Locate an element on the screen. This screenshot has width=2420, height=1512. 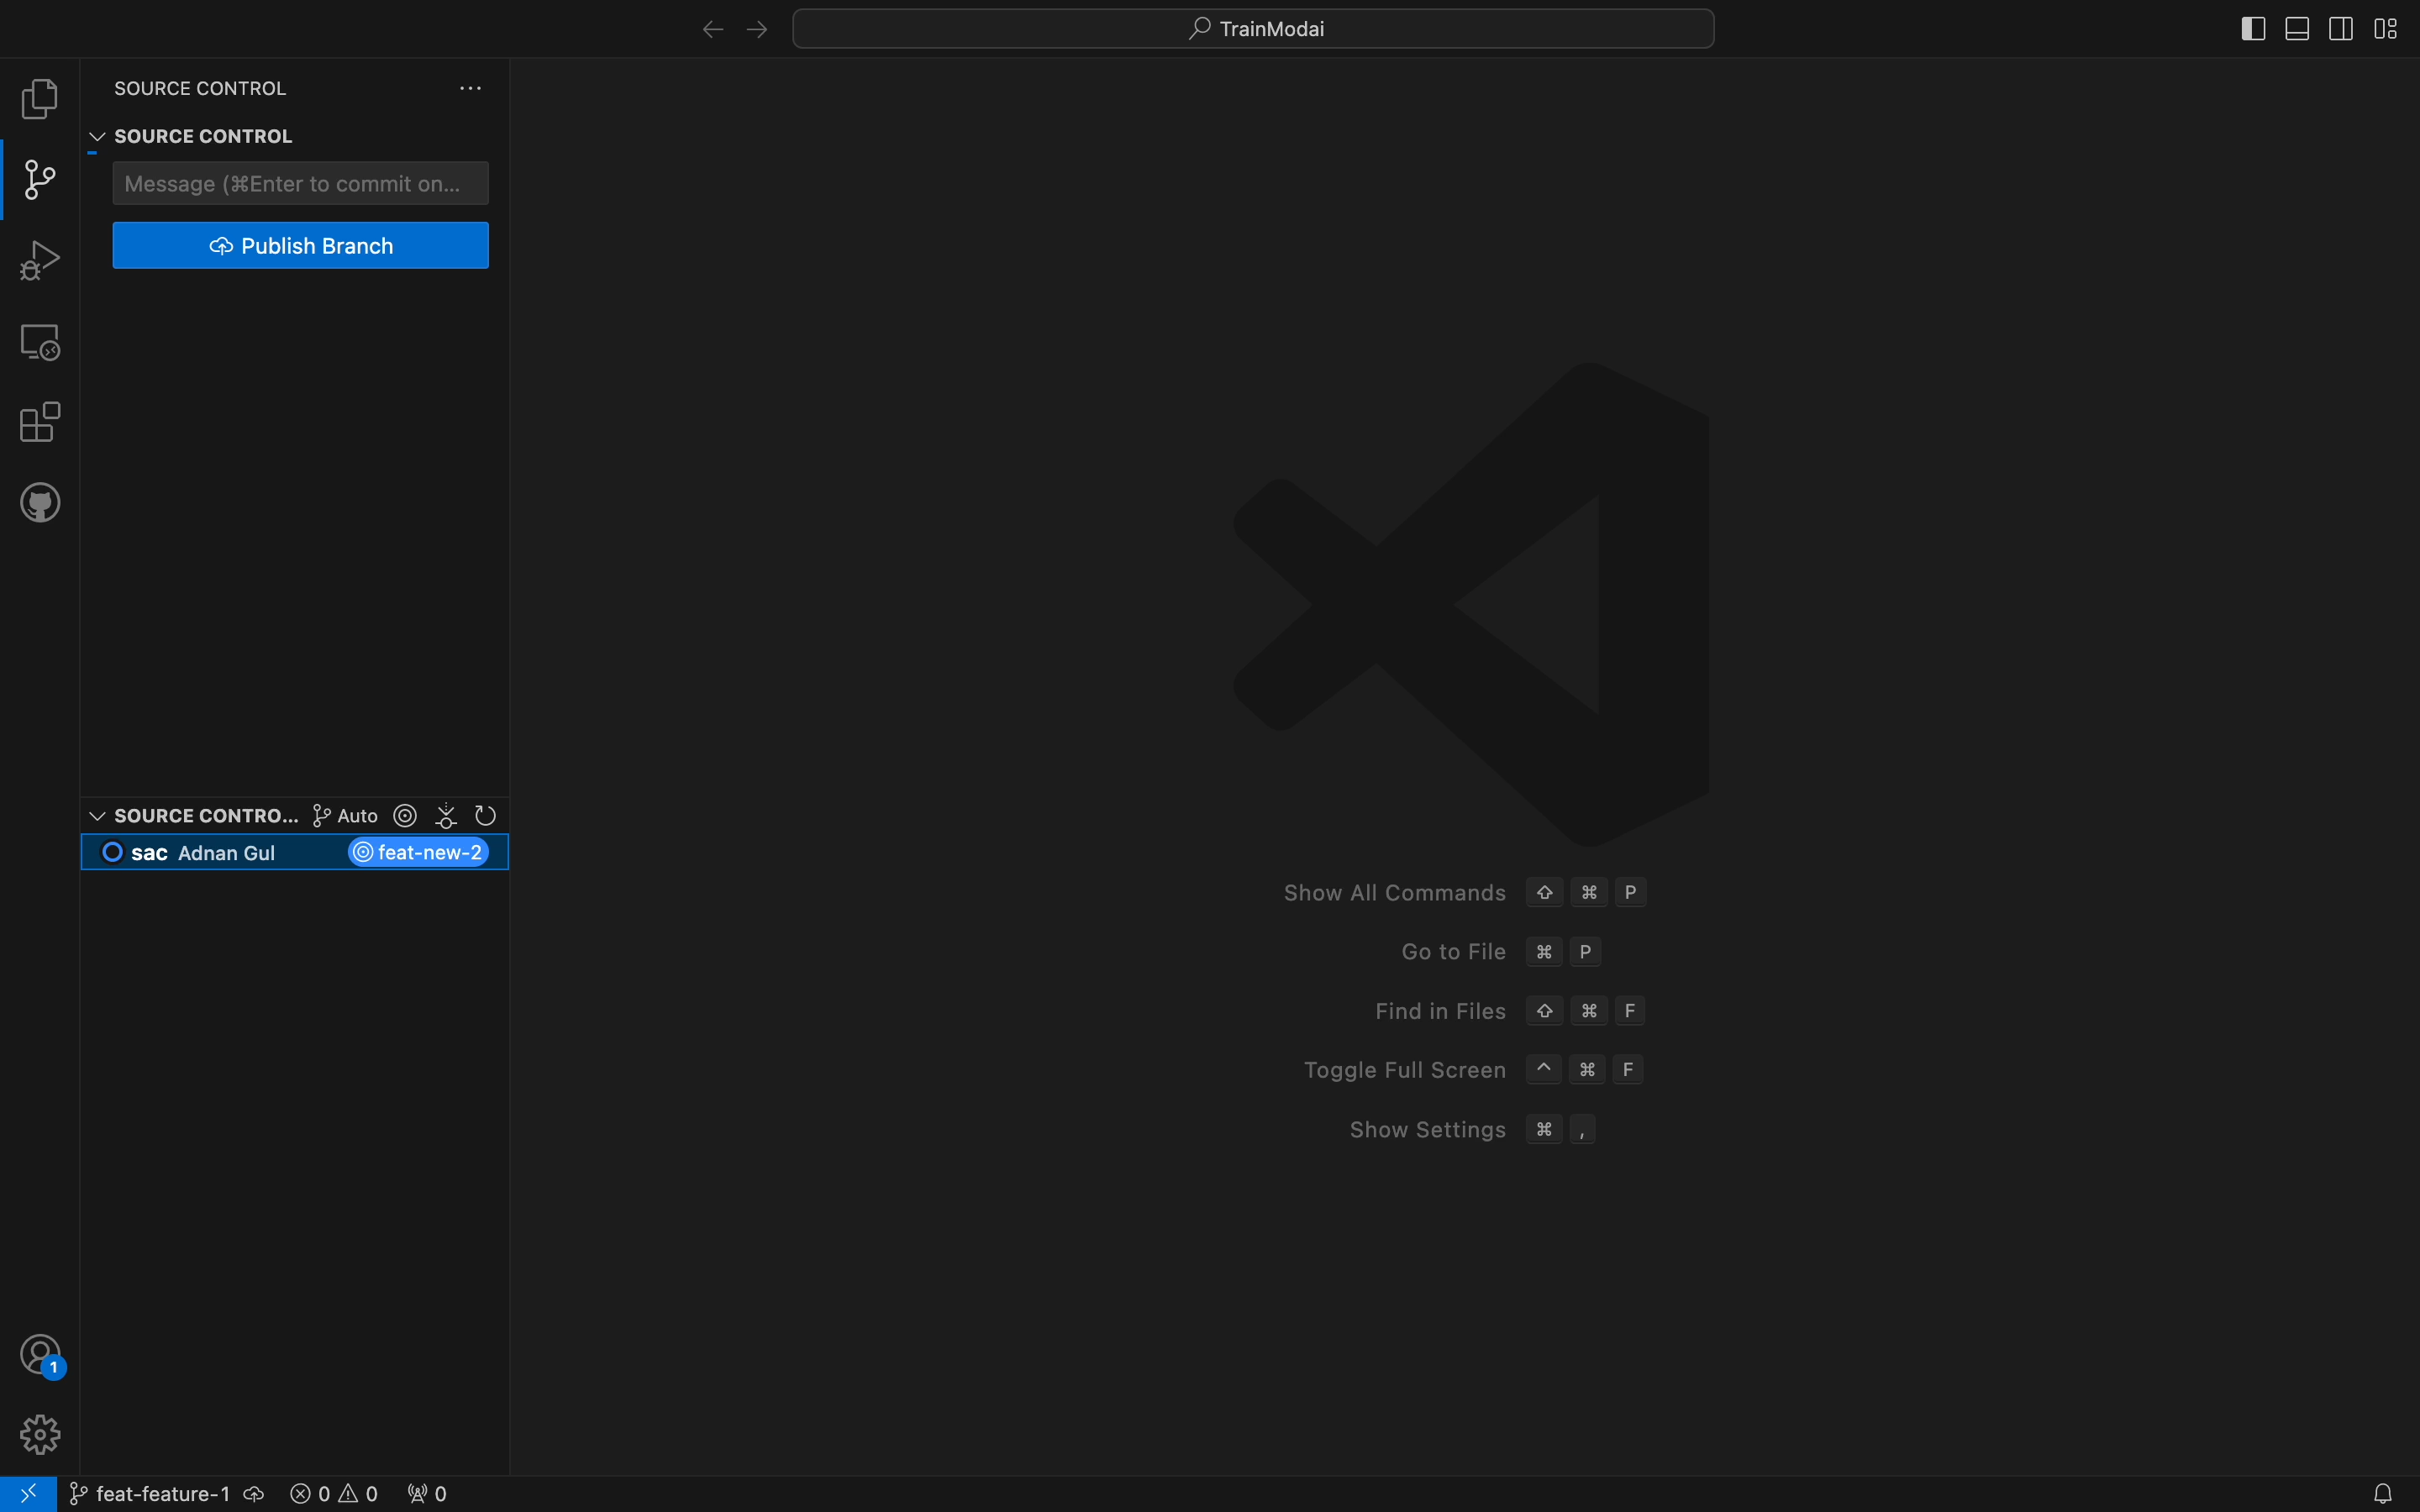
extensions is located at coordinates (38, 419).